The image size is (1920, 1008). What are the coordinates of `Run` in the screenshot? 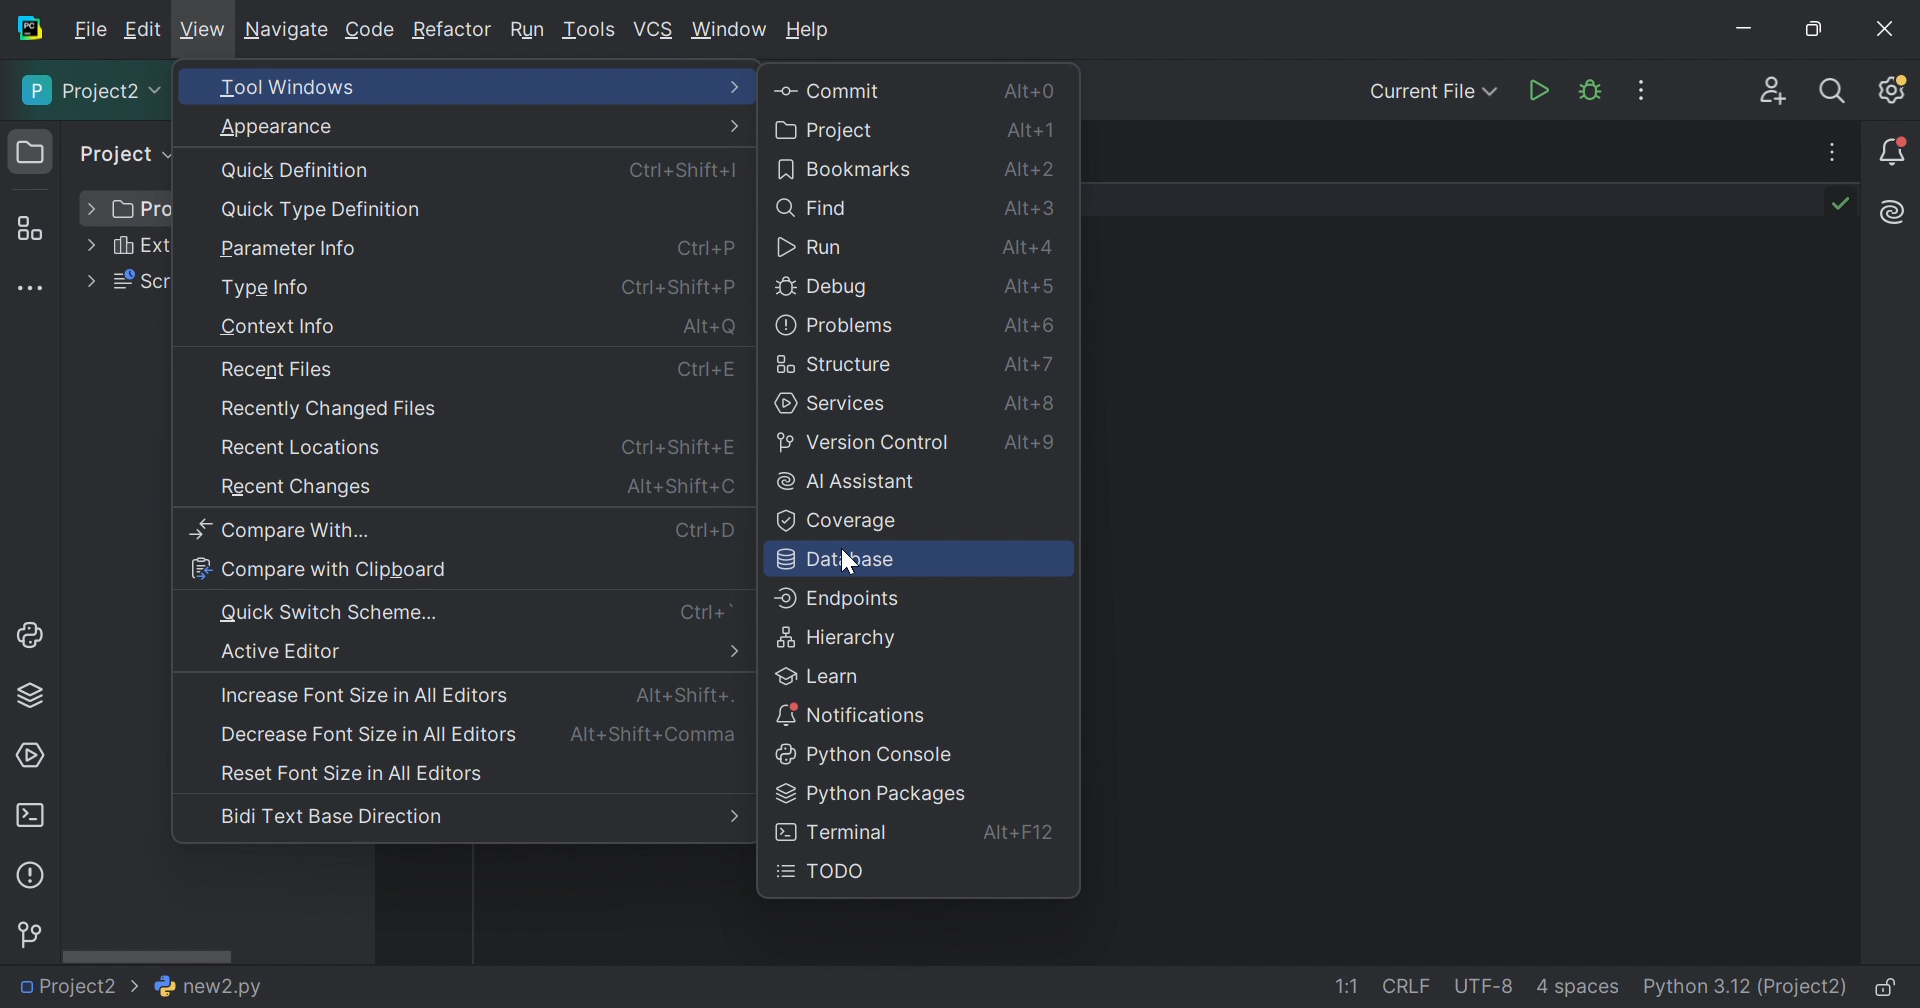 It's located at (528, 33).